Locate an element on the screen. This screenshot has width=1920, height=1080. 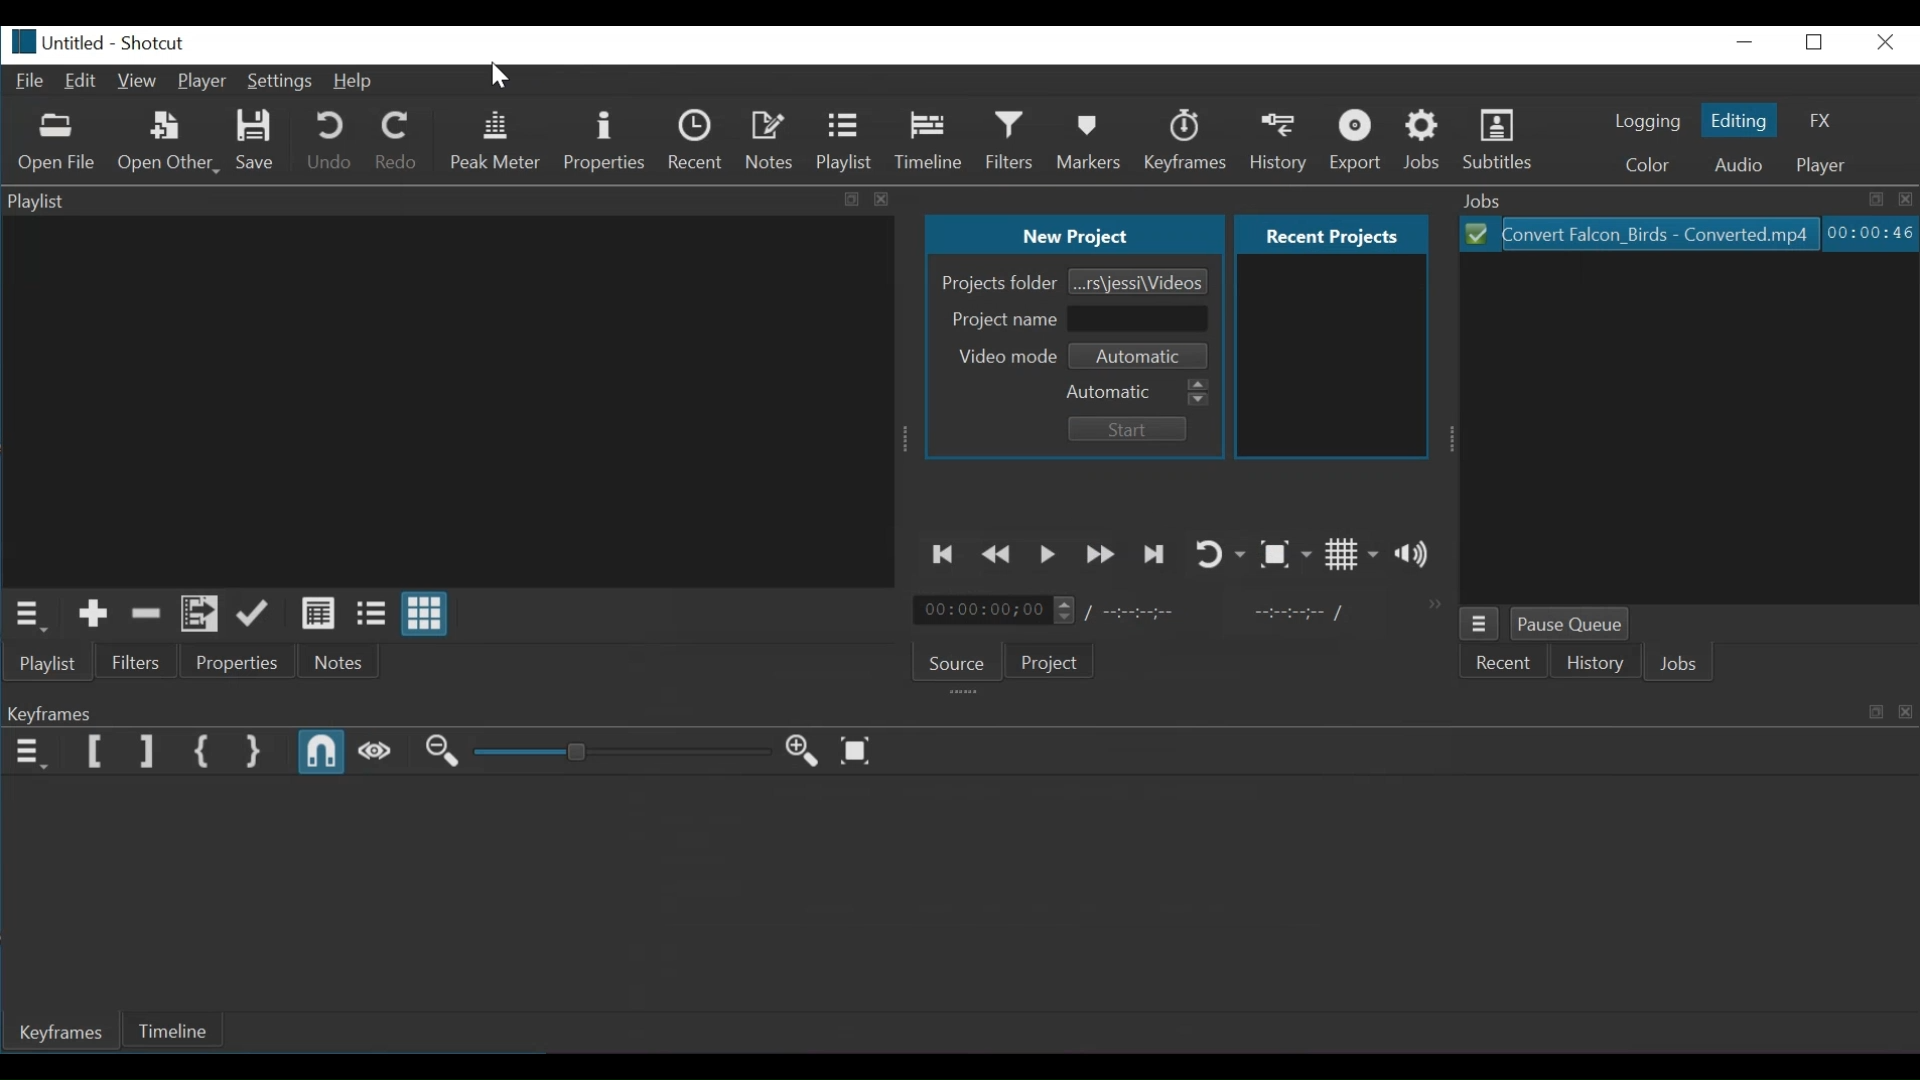
Toggle Zoom is located at coordinates (1288, 554).